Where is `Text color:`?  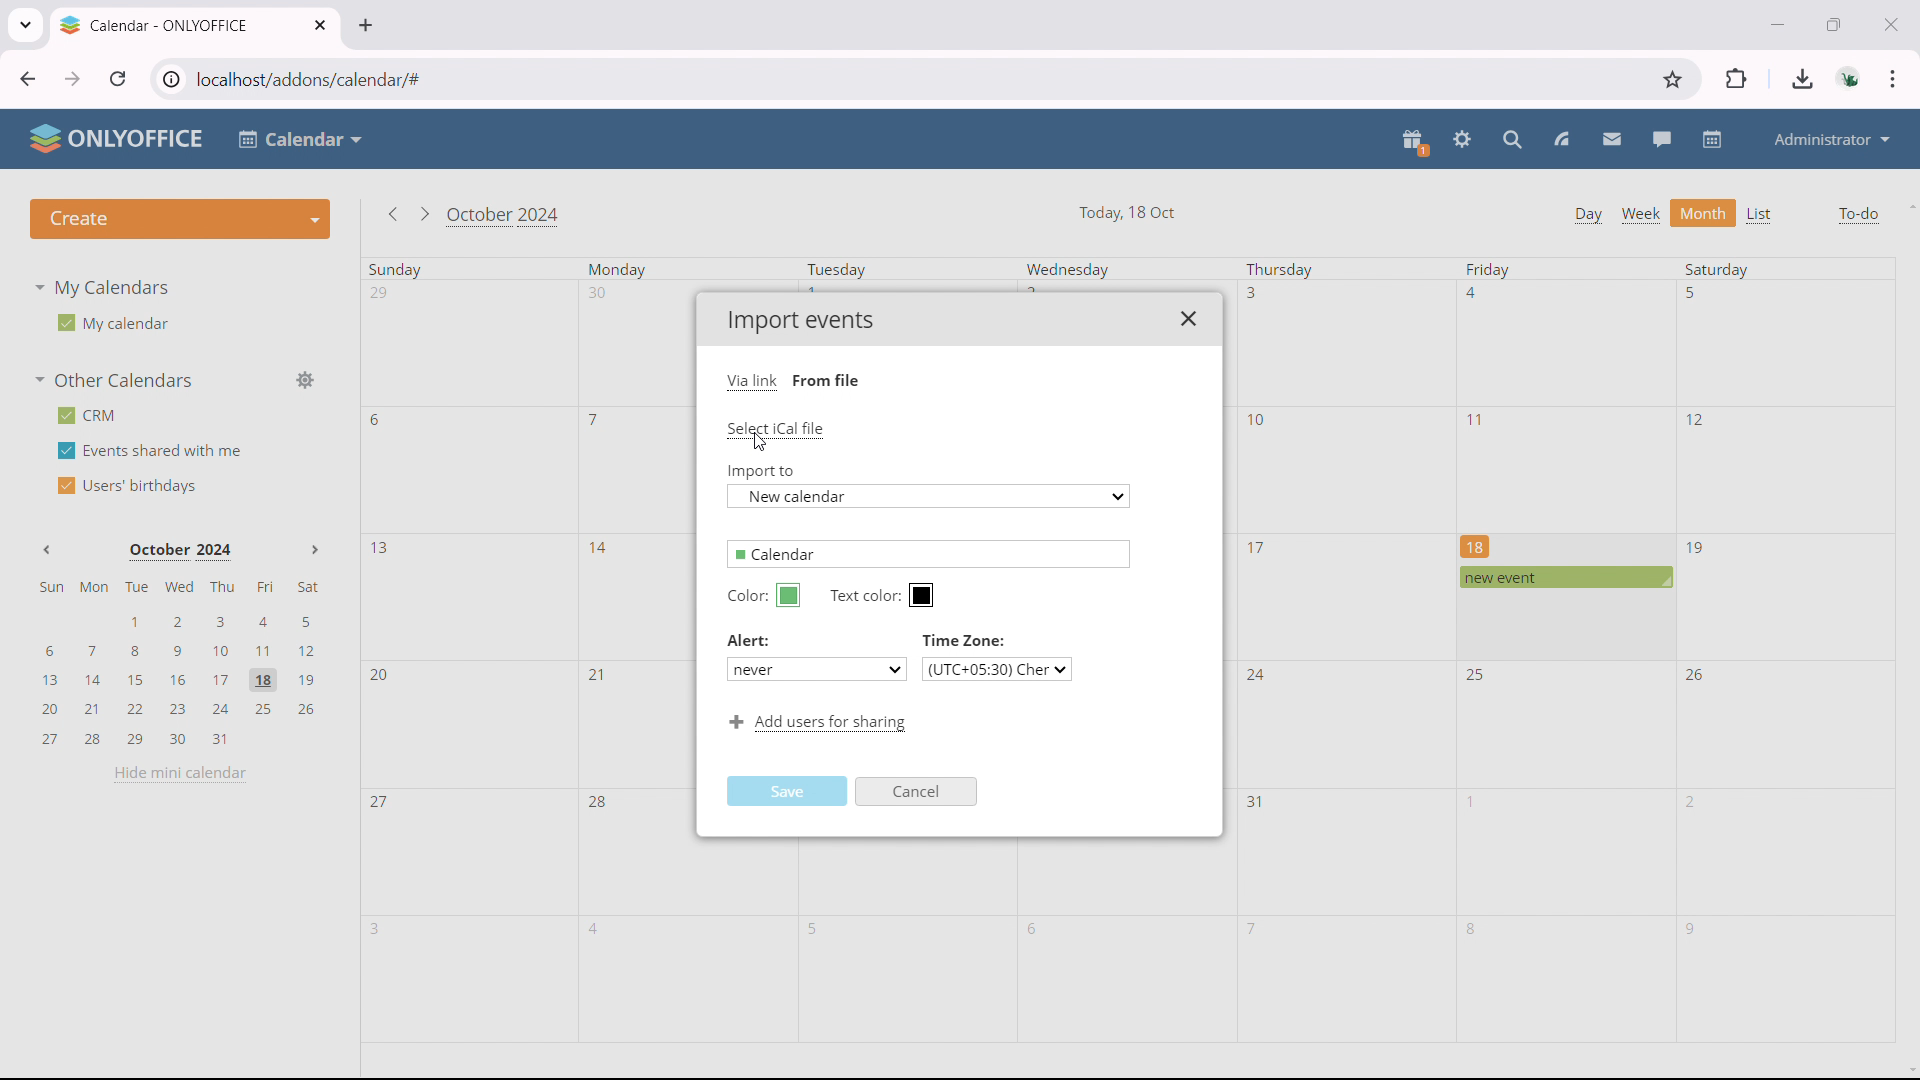 Text color: is located at coordinates (886, 596).